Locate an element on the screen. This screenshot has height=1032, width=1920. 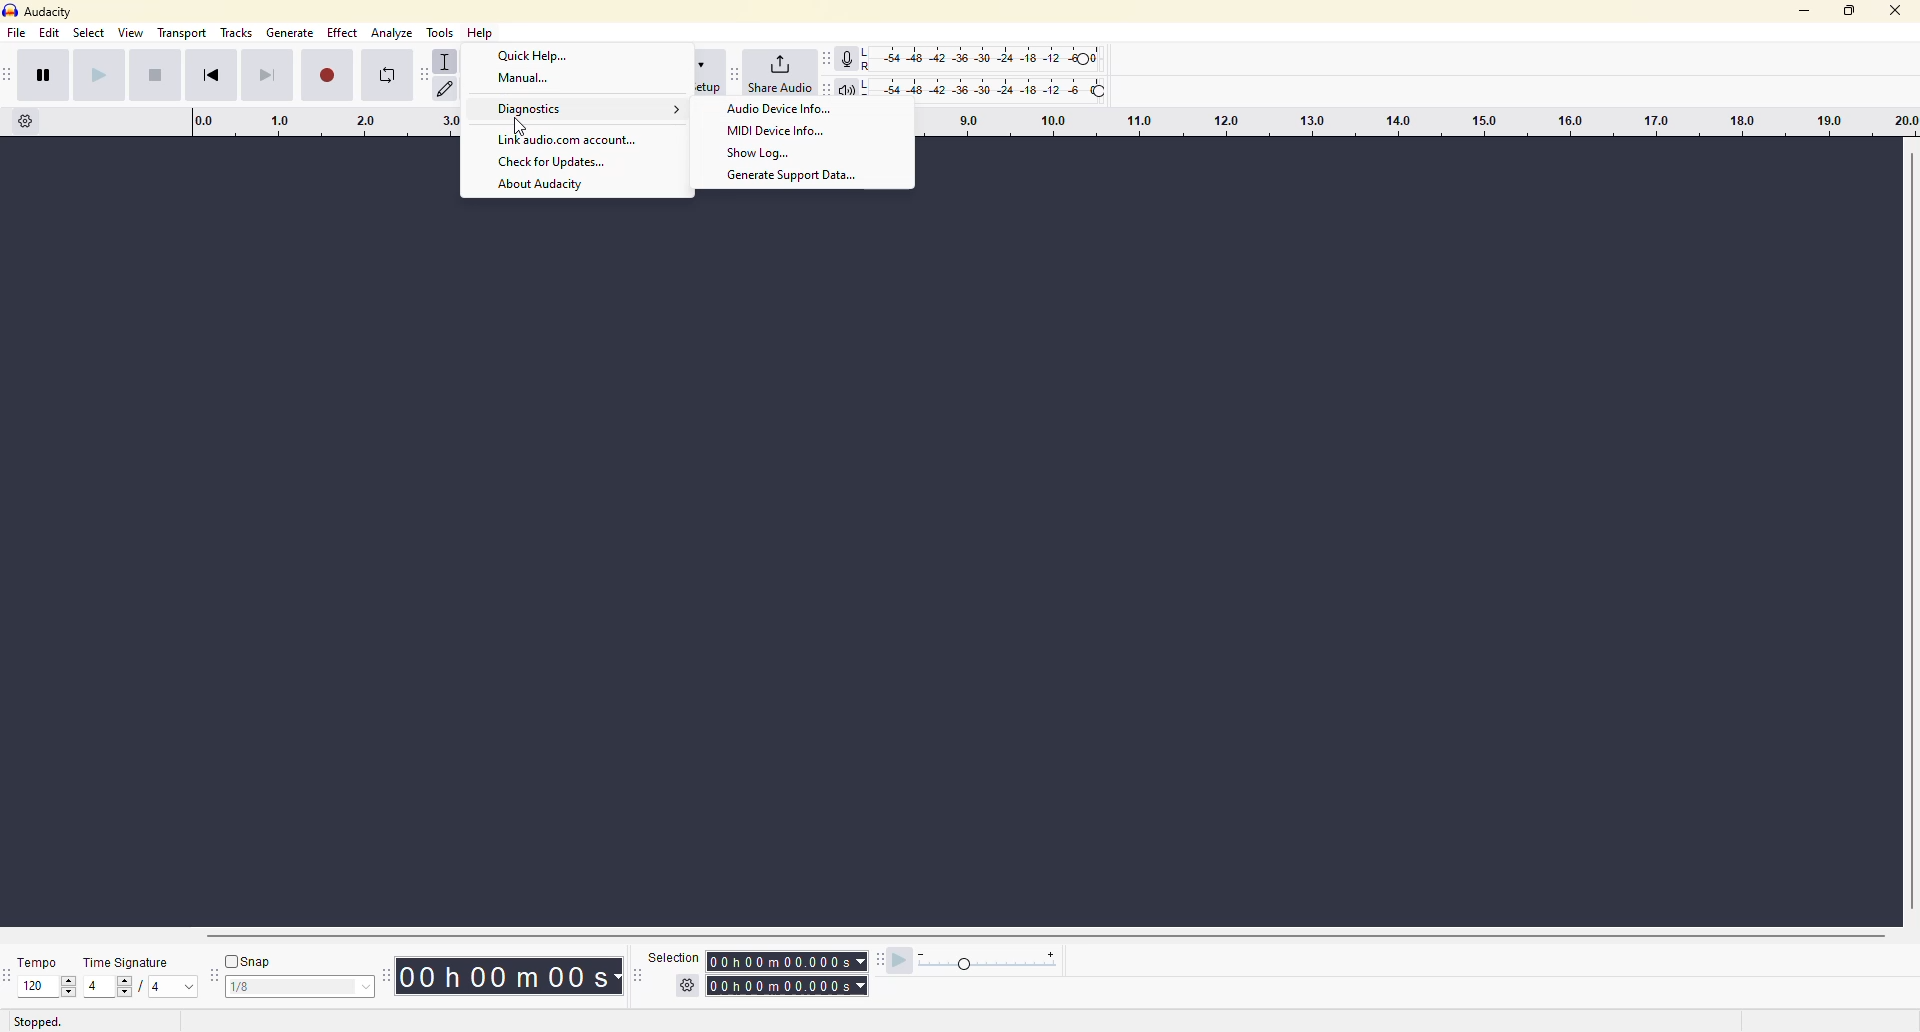
MIDI Device Info... is located at coordinates (778, 130).